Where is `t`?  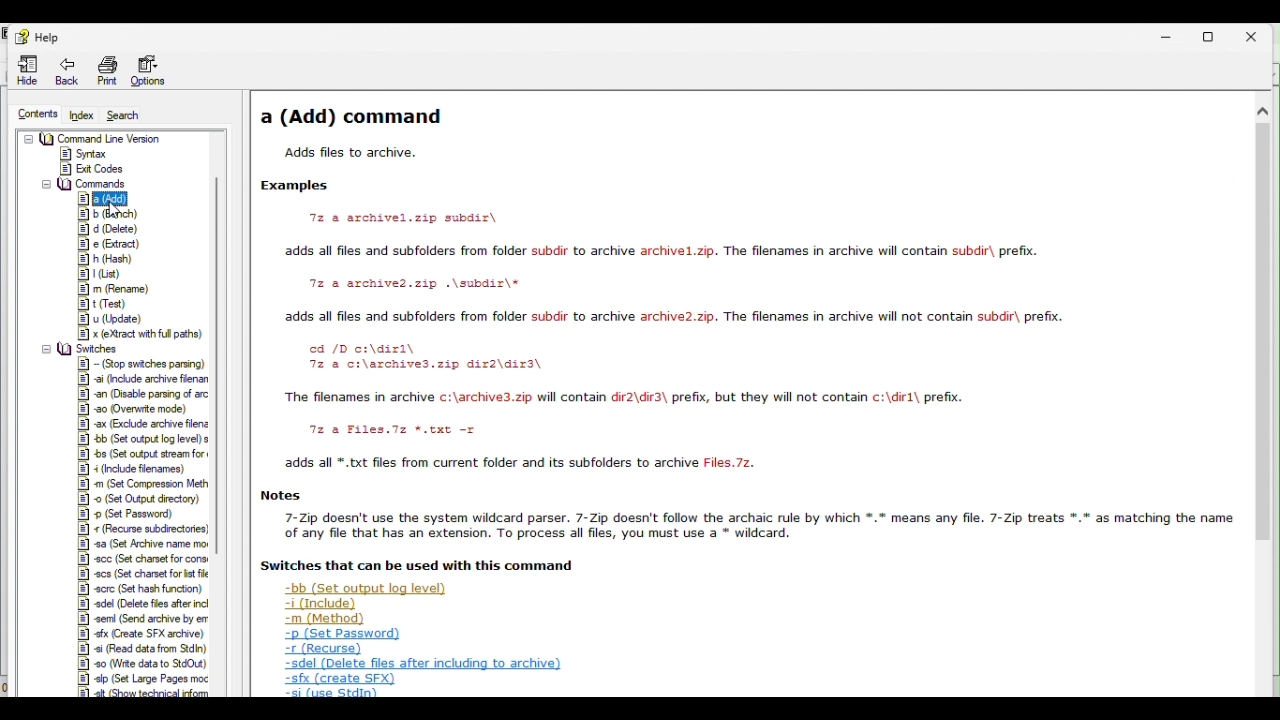
t is located at coordinates (116, 303).